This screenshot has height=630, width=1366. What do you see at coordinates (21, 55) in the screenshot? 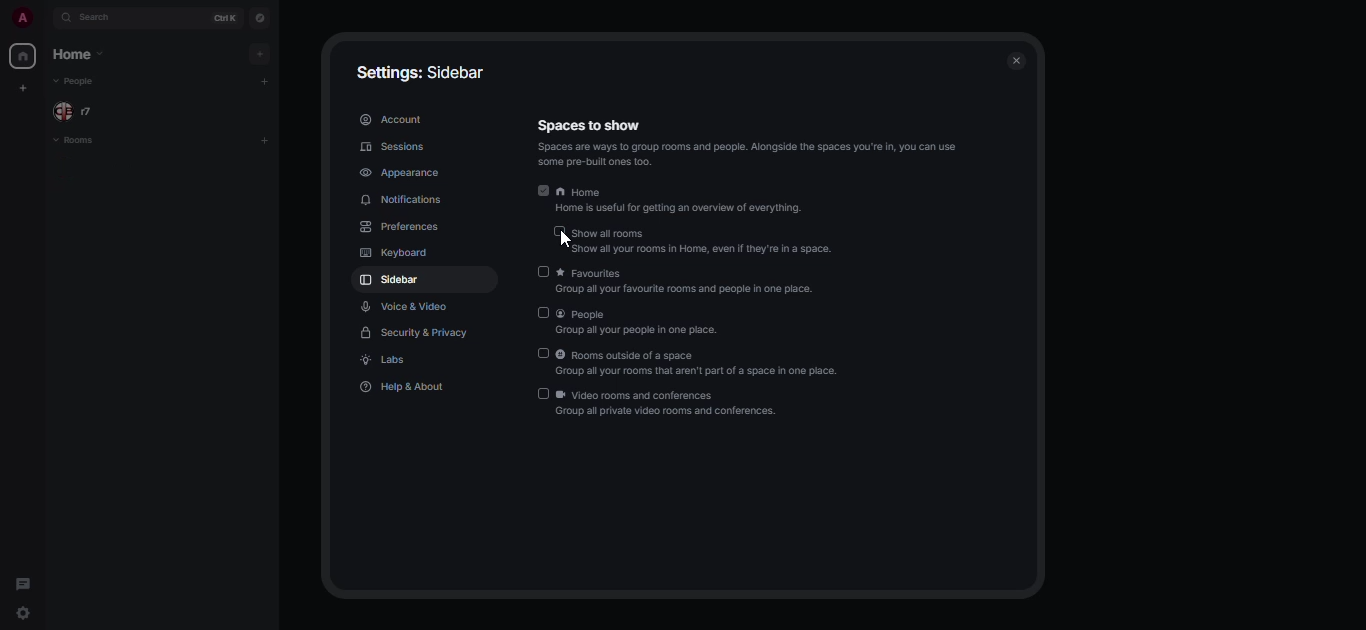
I see `home` at bounding box center [21, 55].